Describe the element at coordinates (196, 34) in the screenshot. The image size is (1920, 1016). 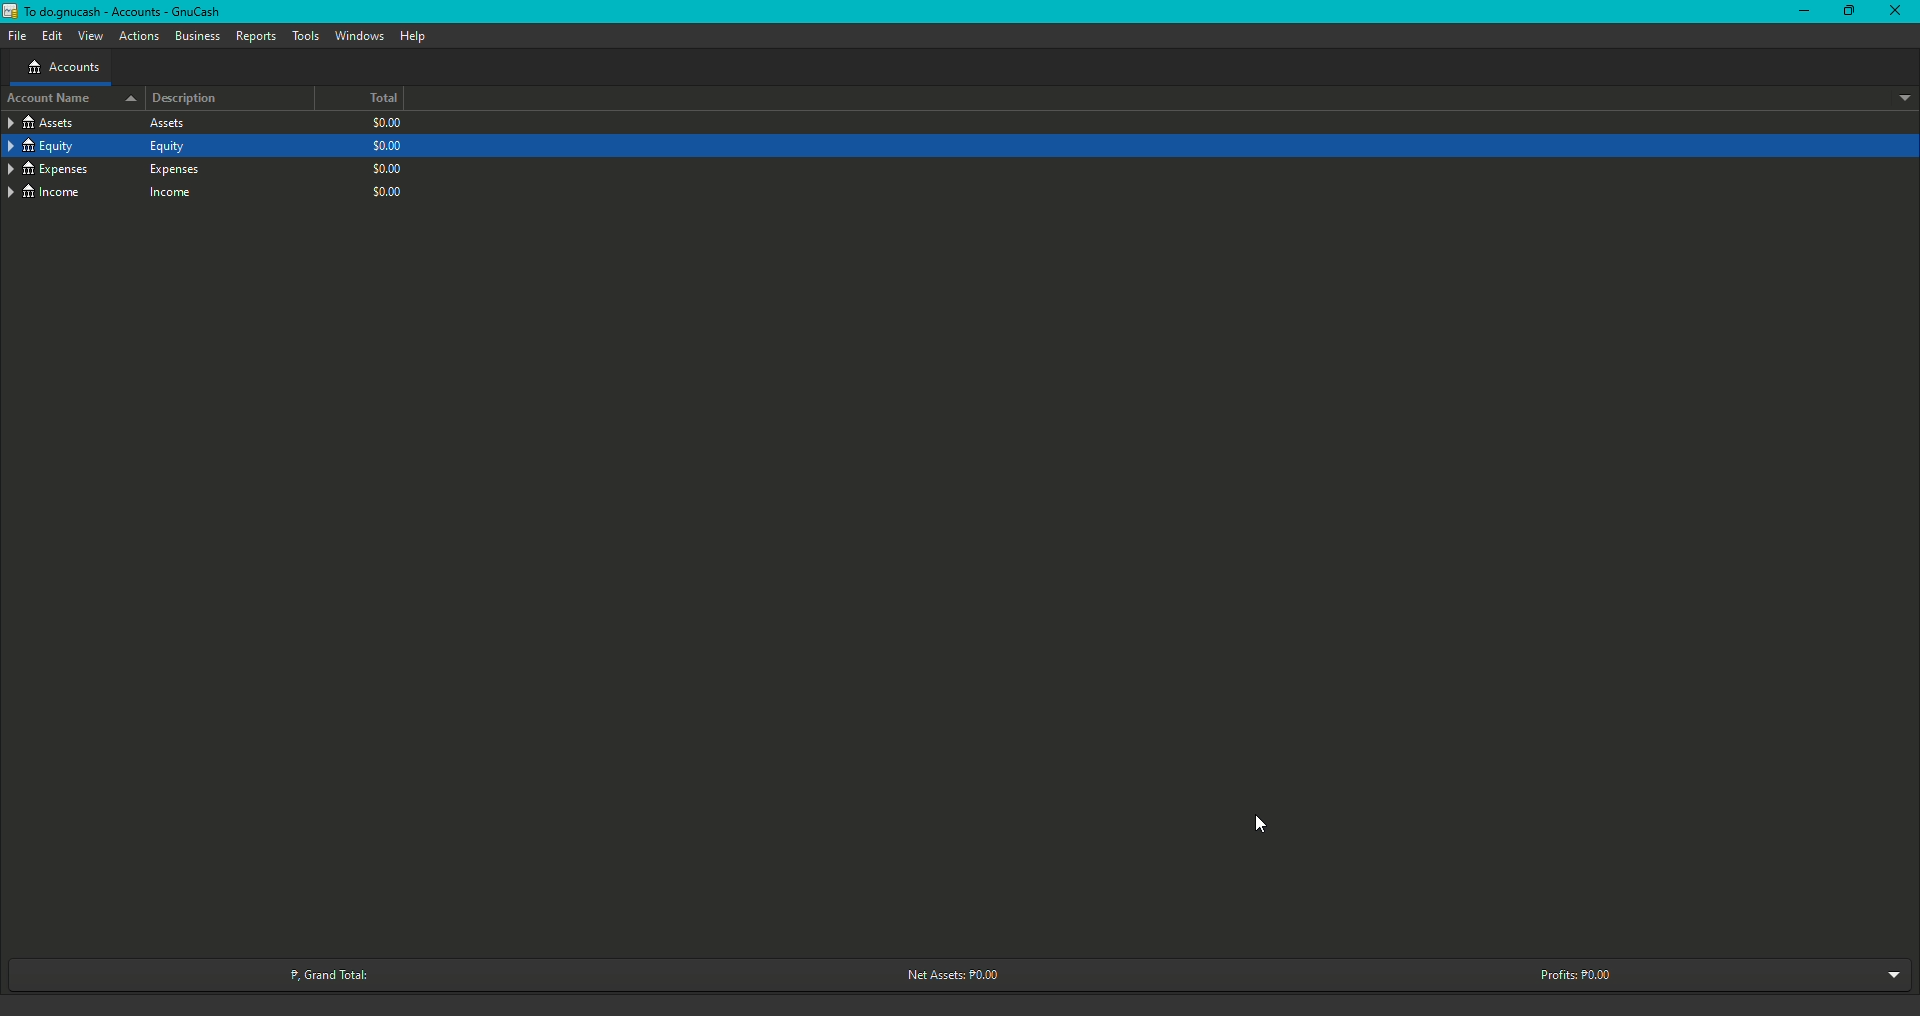
I see `Business` at that location.